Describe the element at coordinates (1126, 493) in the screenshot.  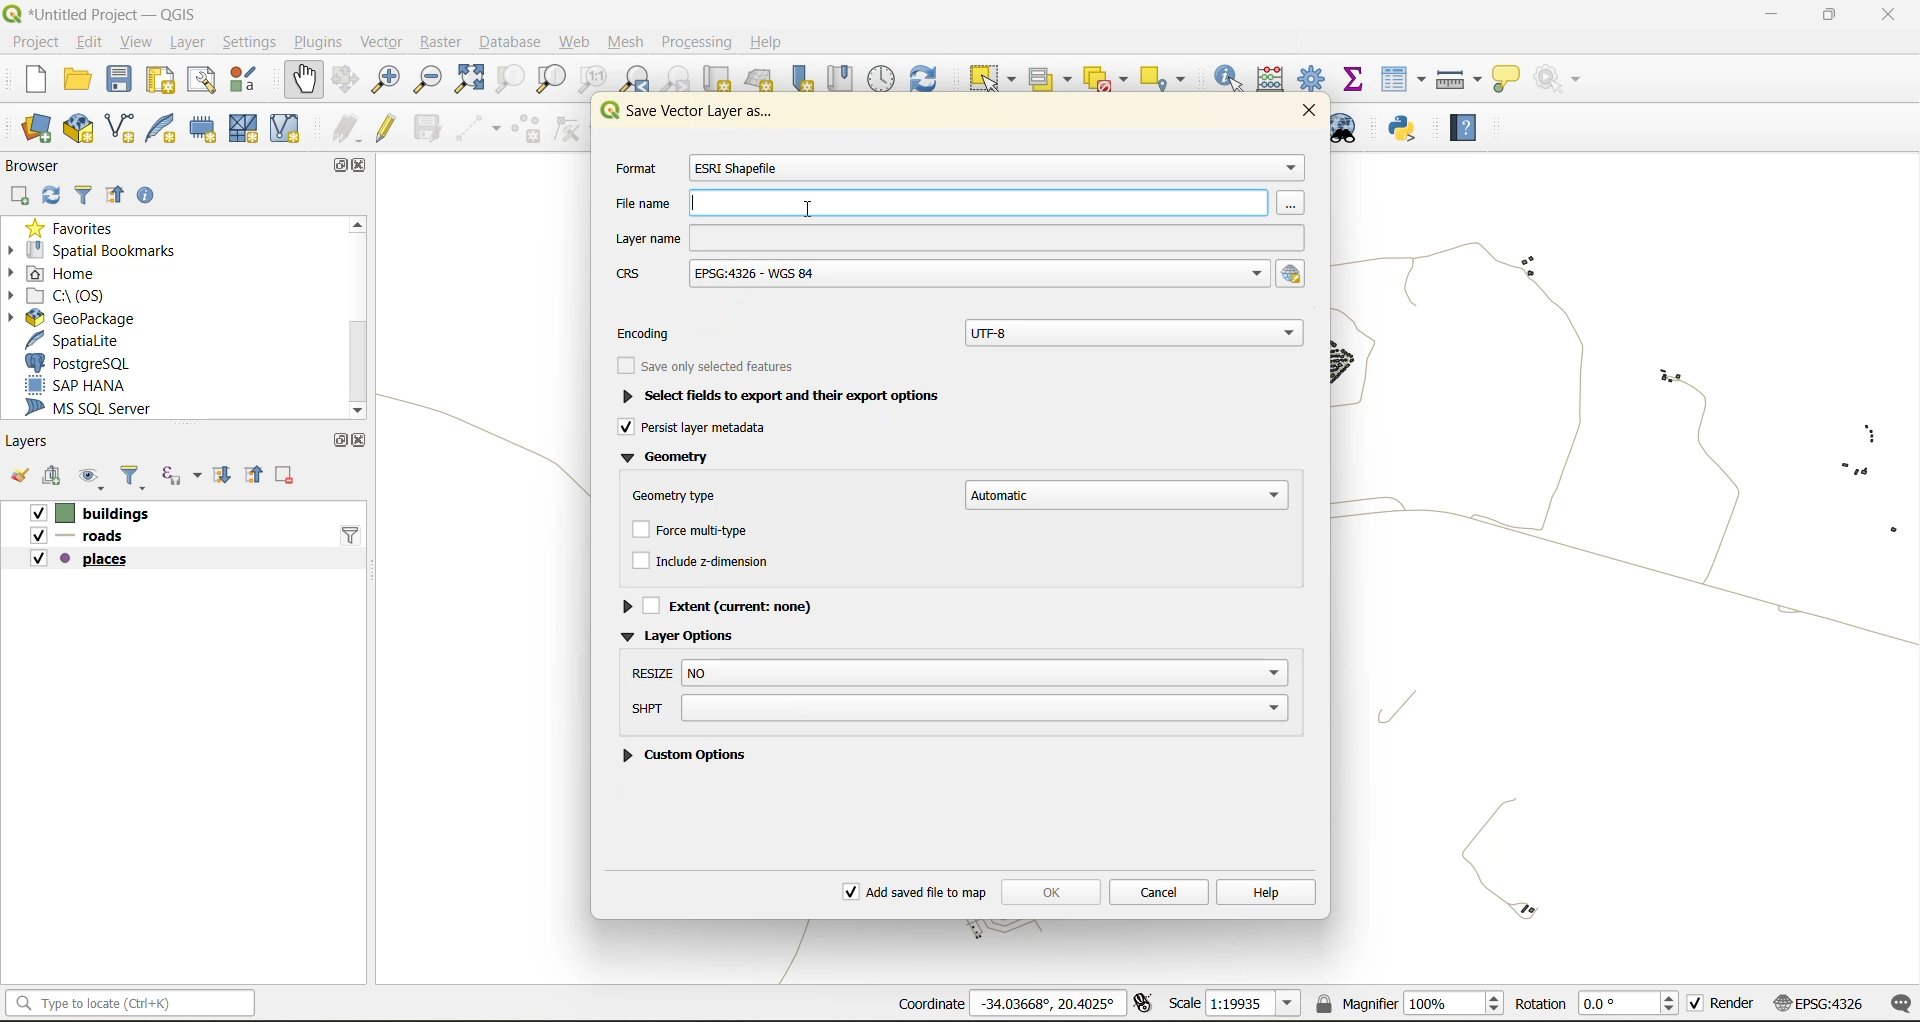
I see `automatic` at that location.